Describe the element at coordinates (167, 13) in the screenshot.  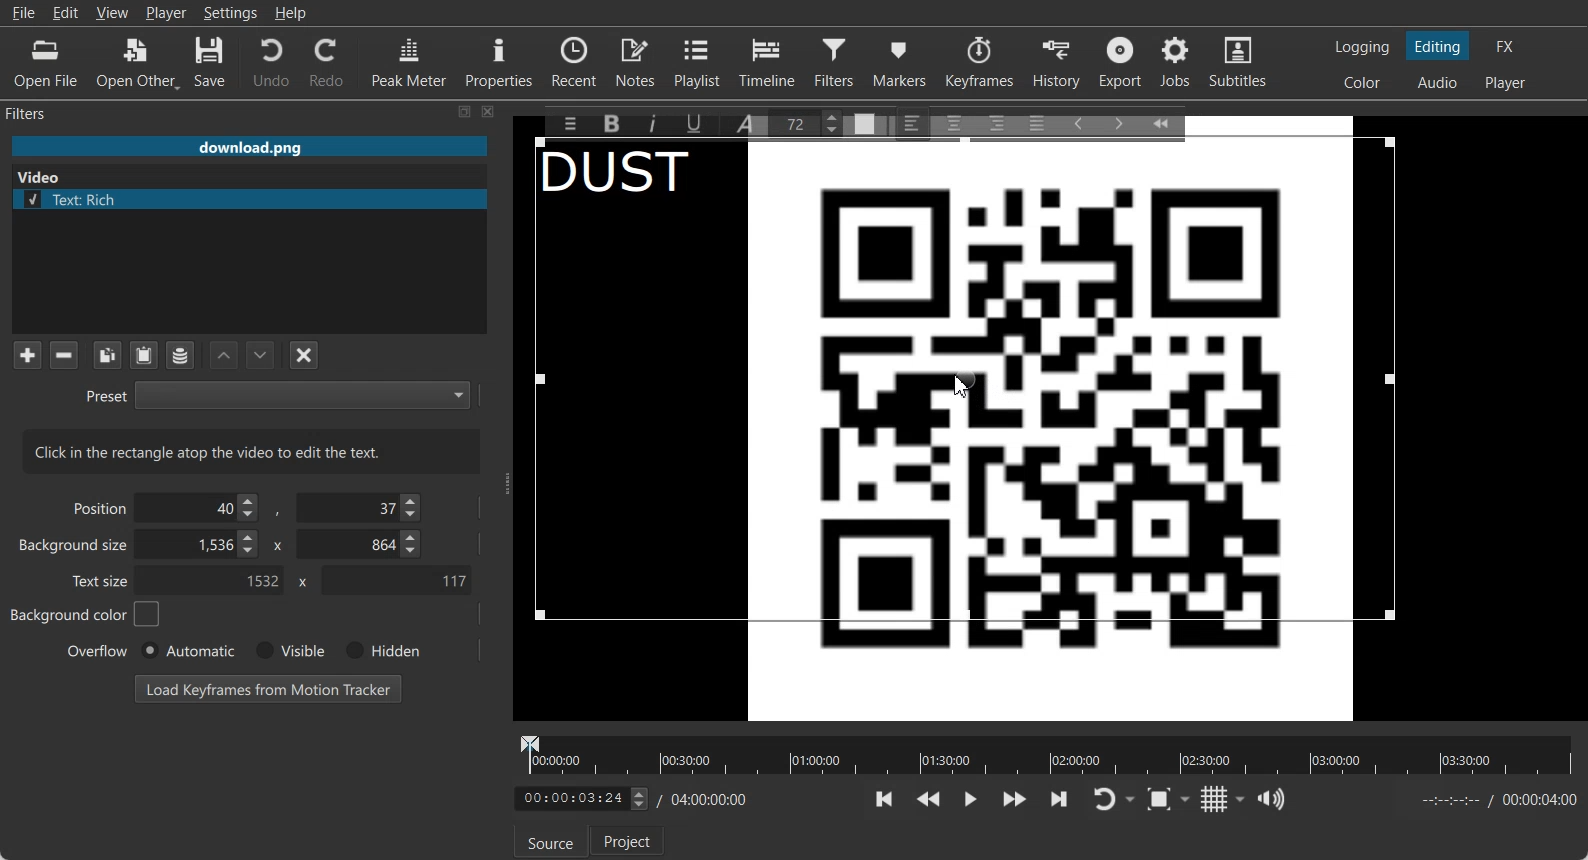
I see `Player` at that location.